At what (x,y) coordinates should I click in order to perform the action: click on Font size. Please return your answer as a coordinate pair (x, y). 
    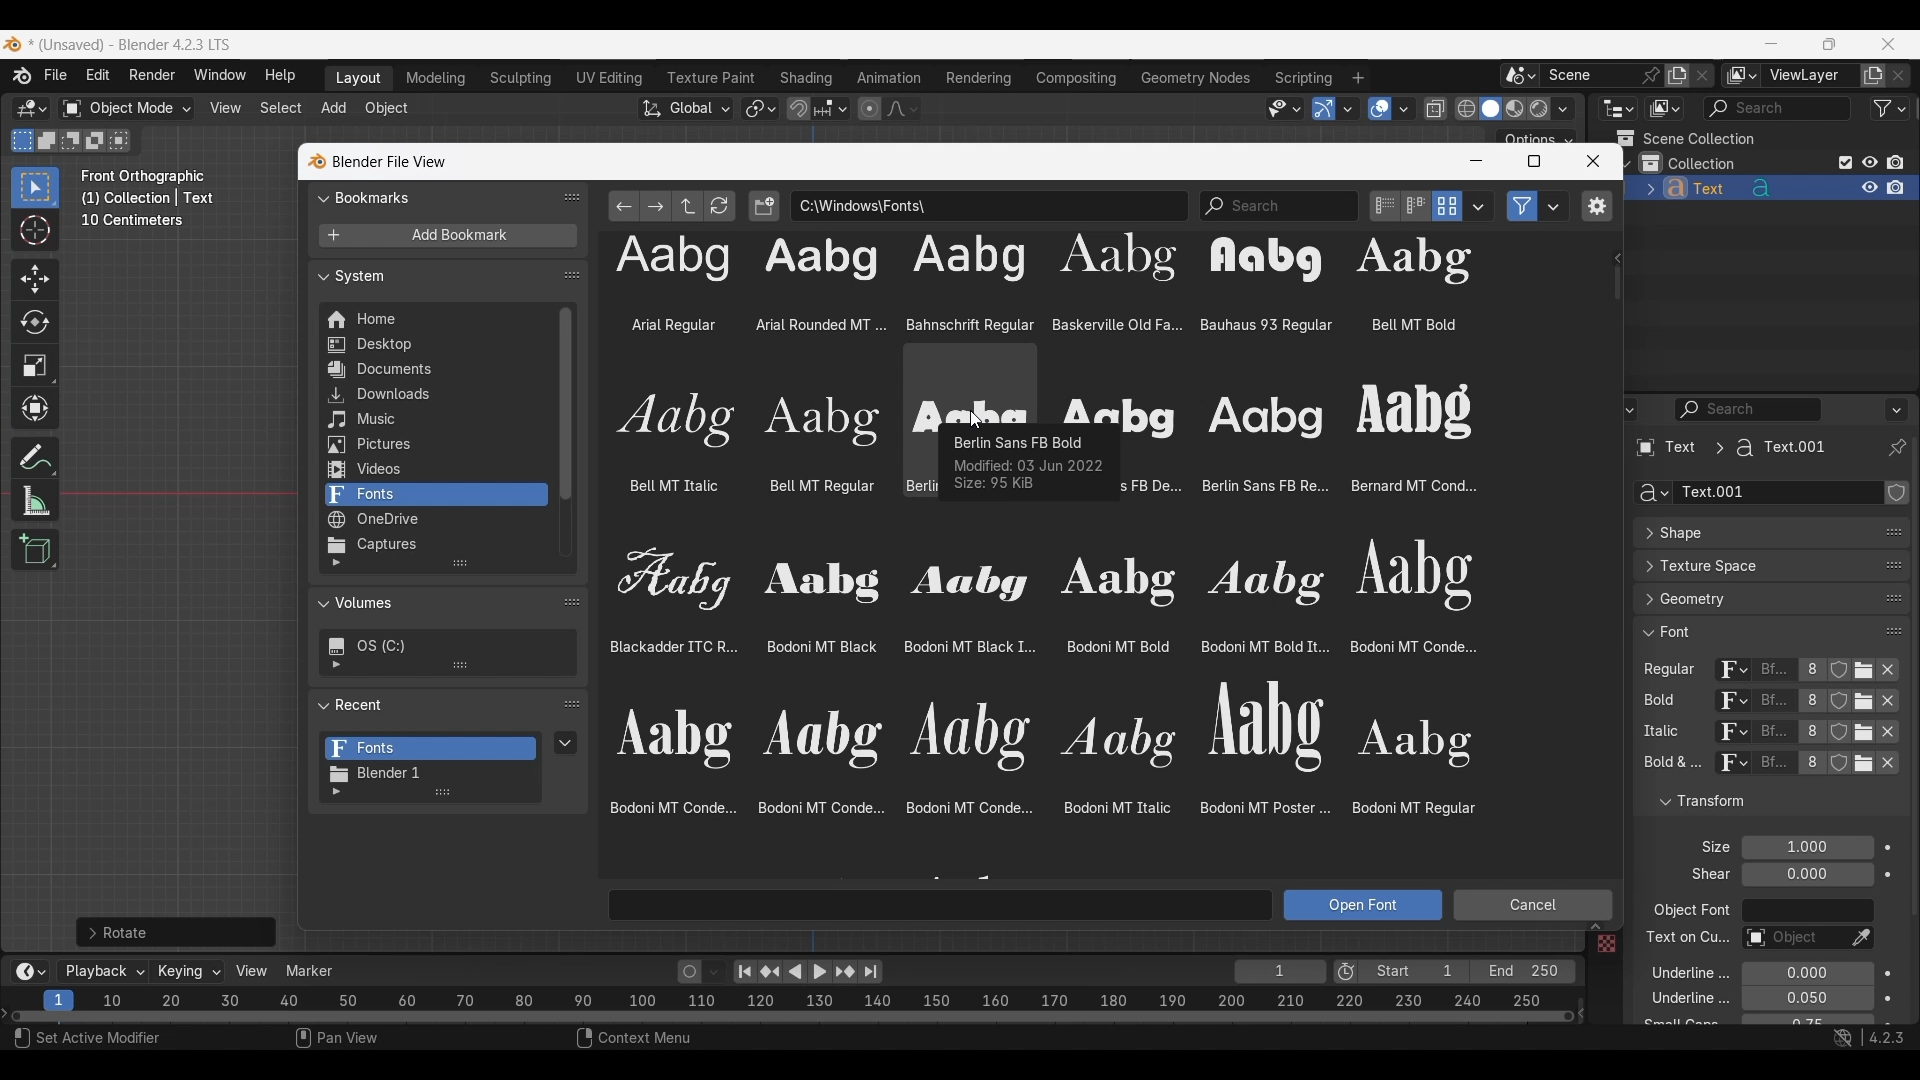
    Looking at the image, I should click on (1809, 848).